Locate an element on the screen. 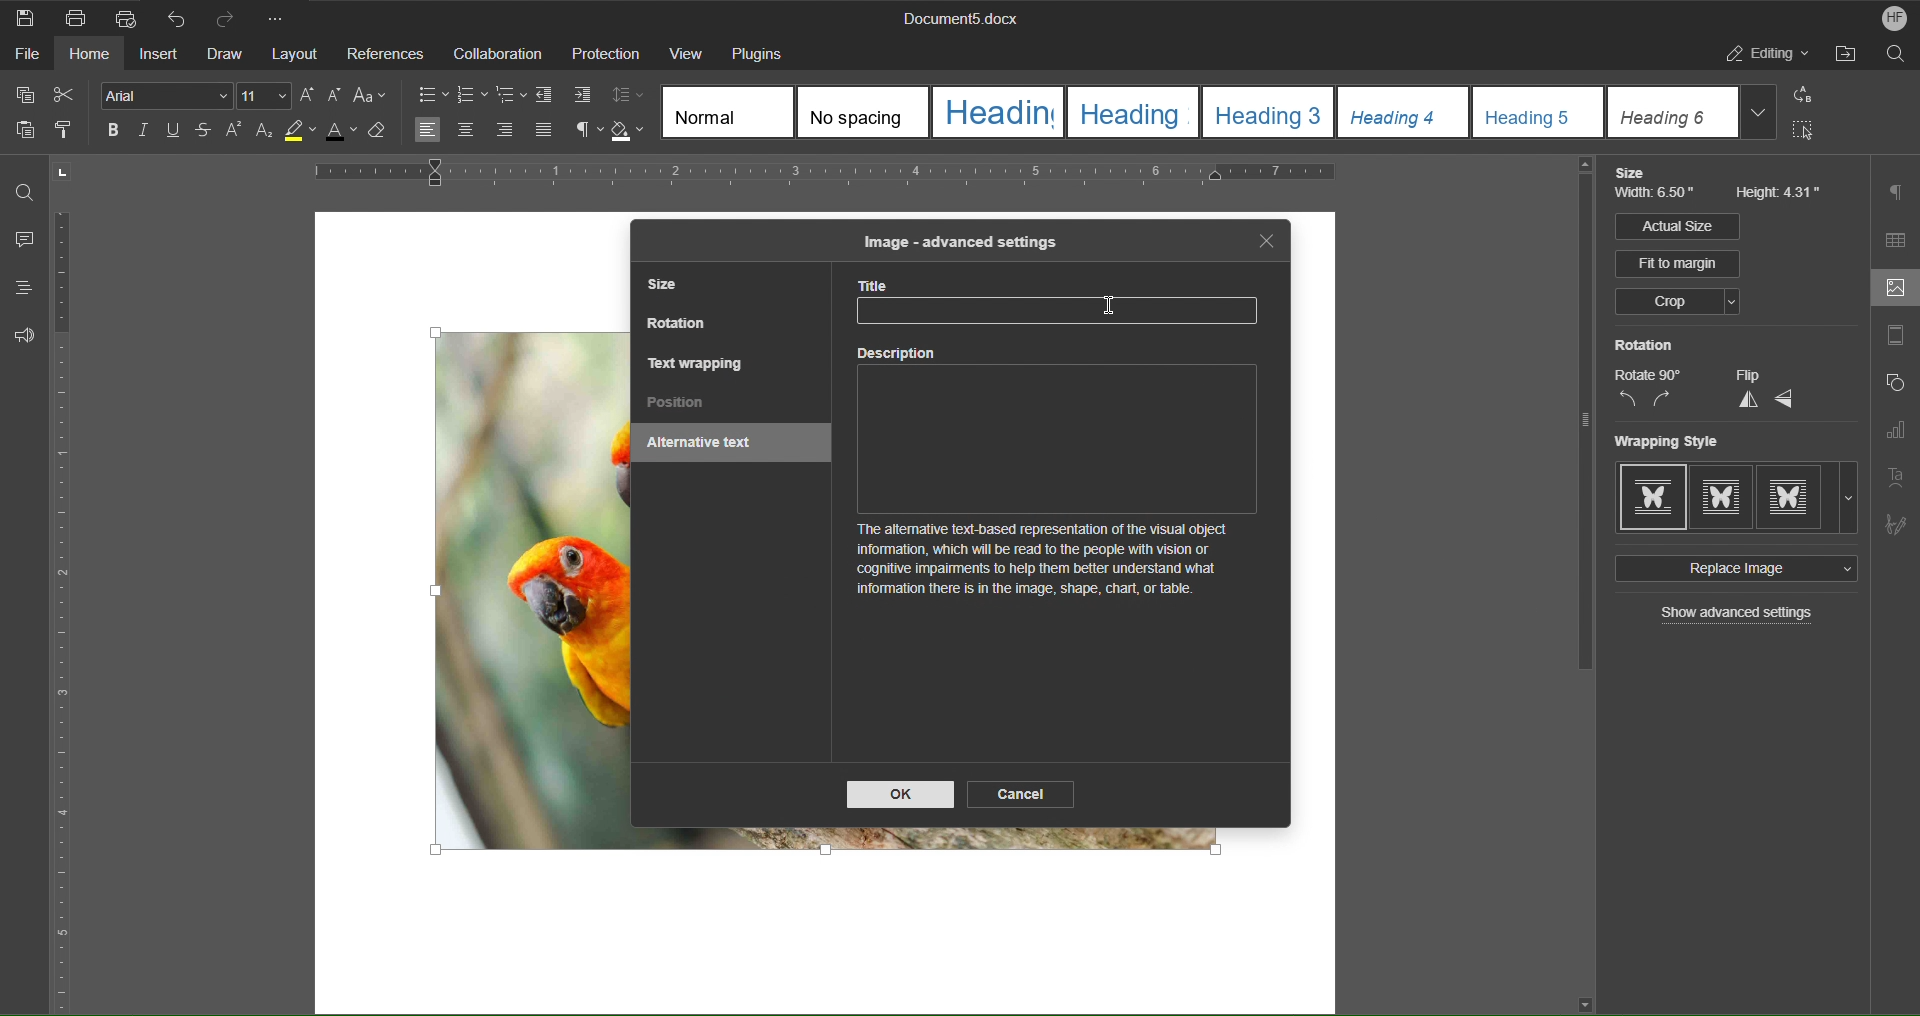  Title is located at coordinates (1067, 304).